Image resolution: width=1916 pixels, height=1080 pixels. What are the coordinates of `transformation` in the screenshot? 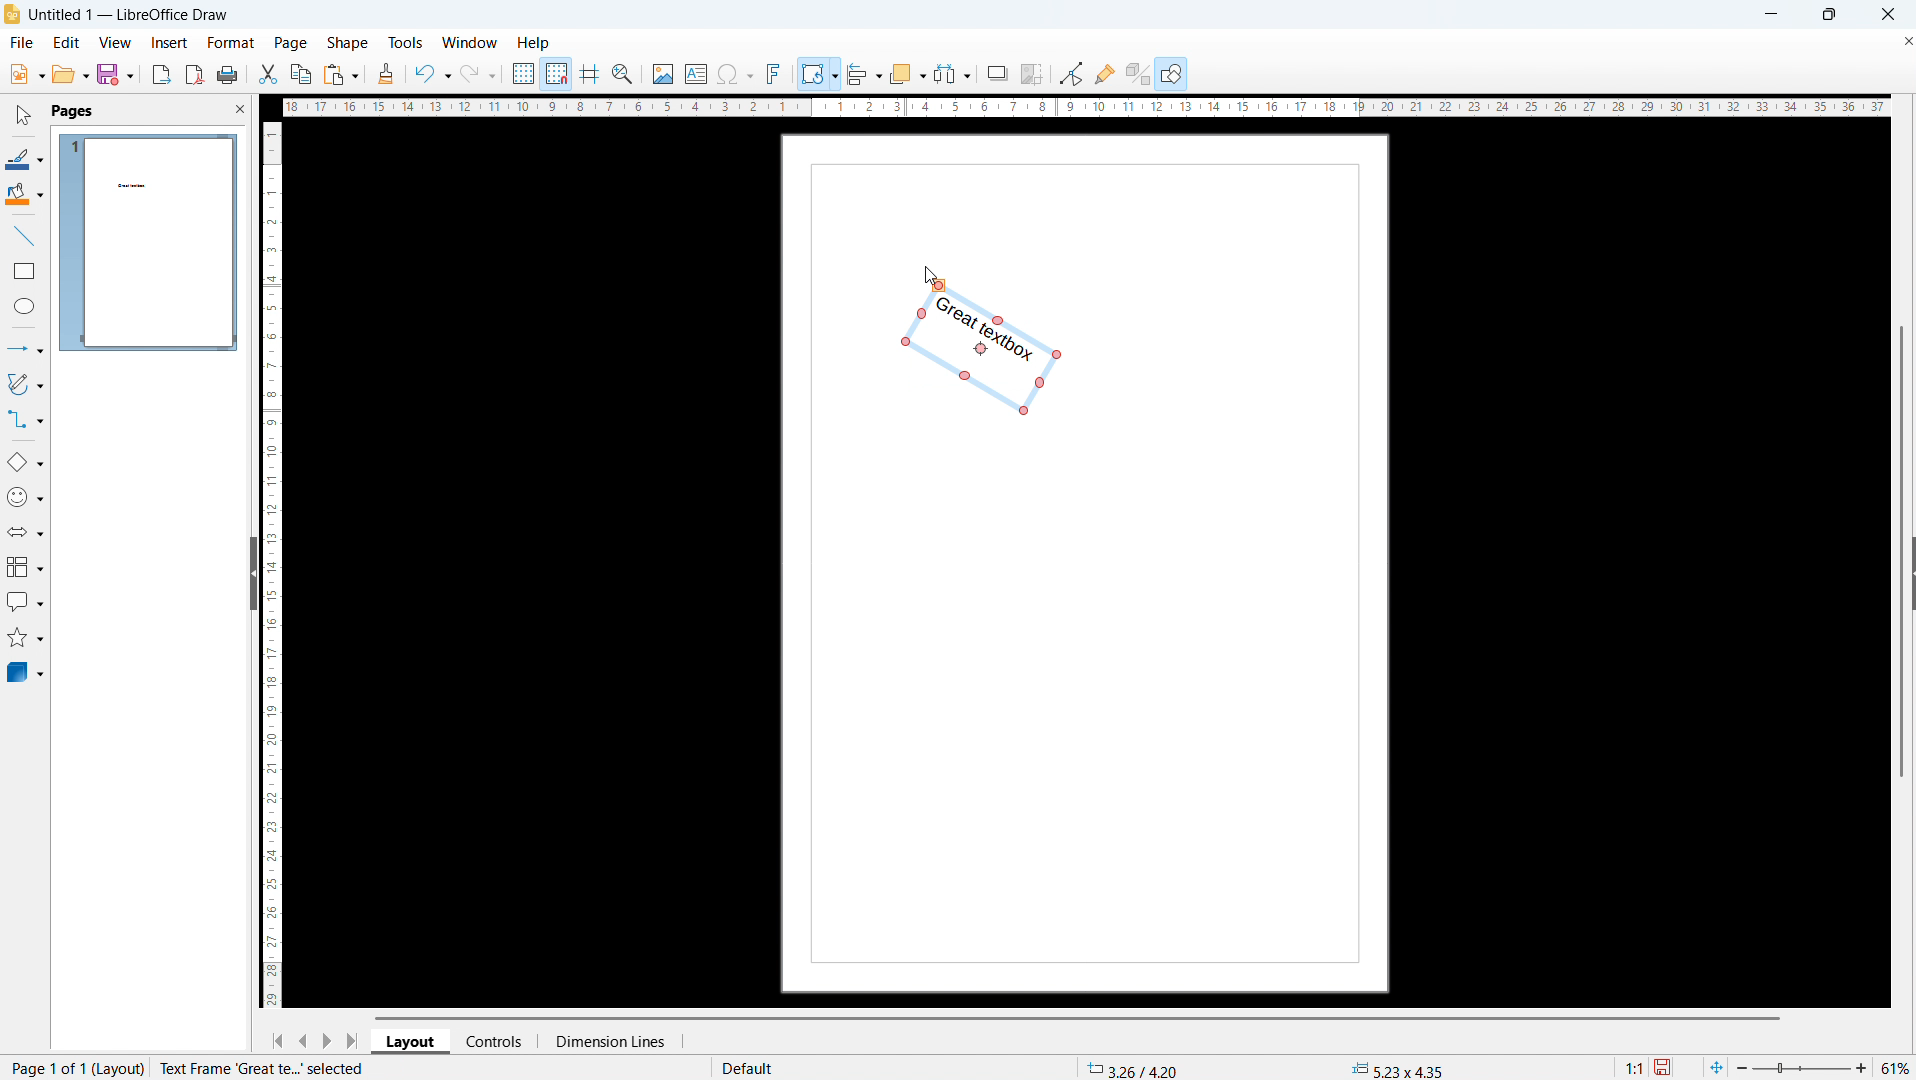 It's located at (819, 73).